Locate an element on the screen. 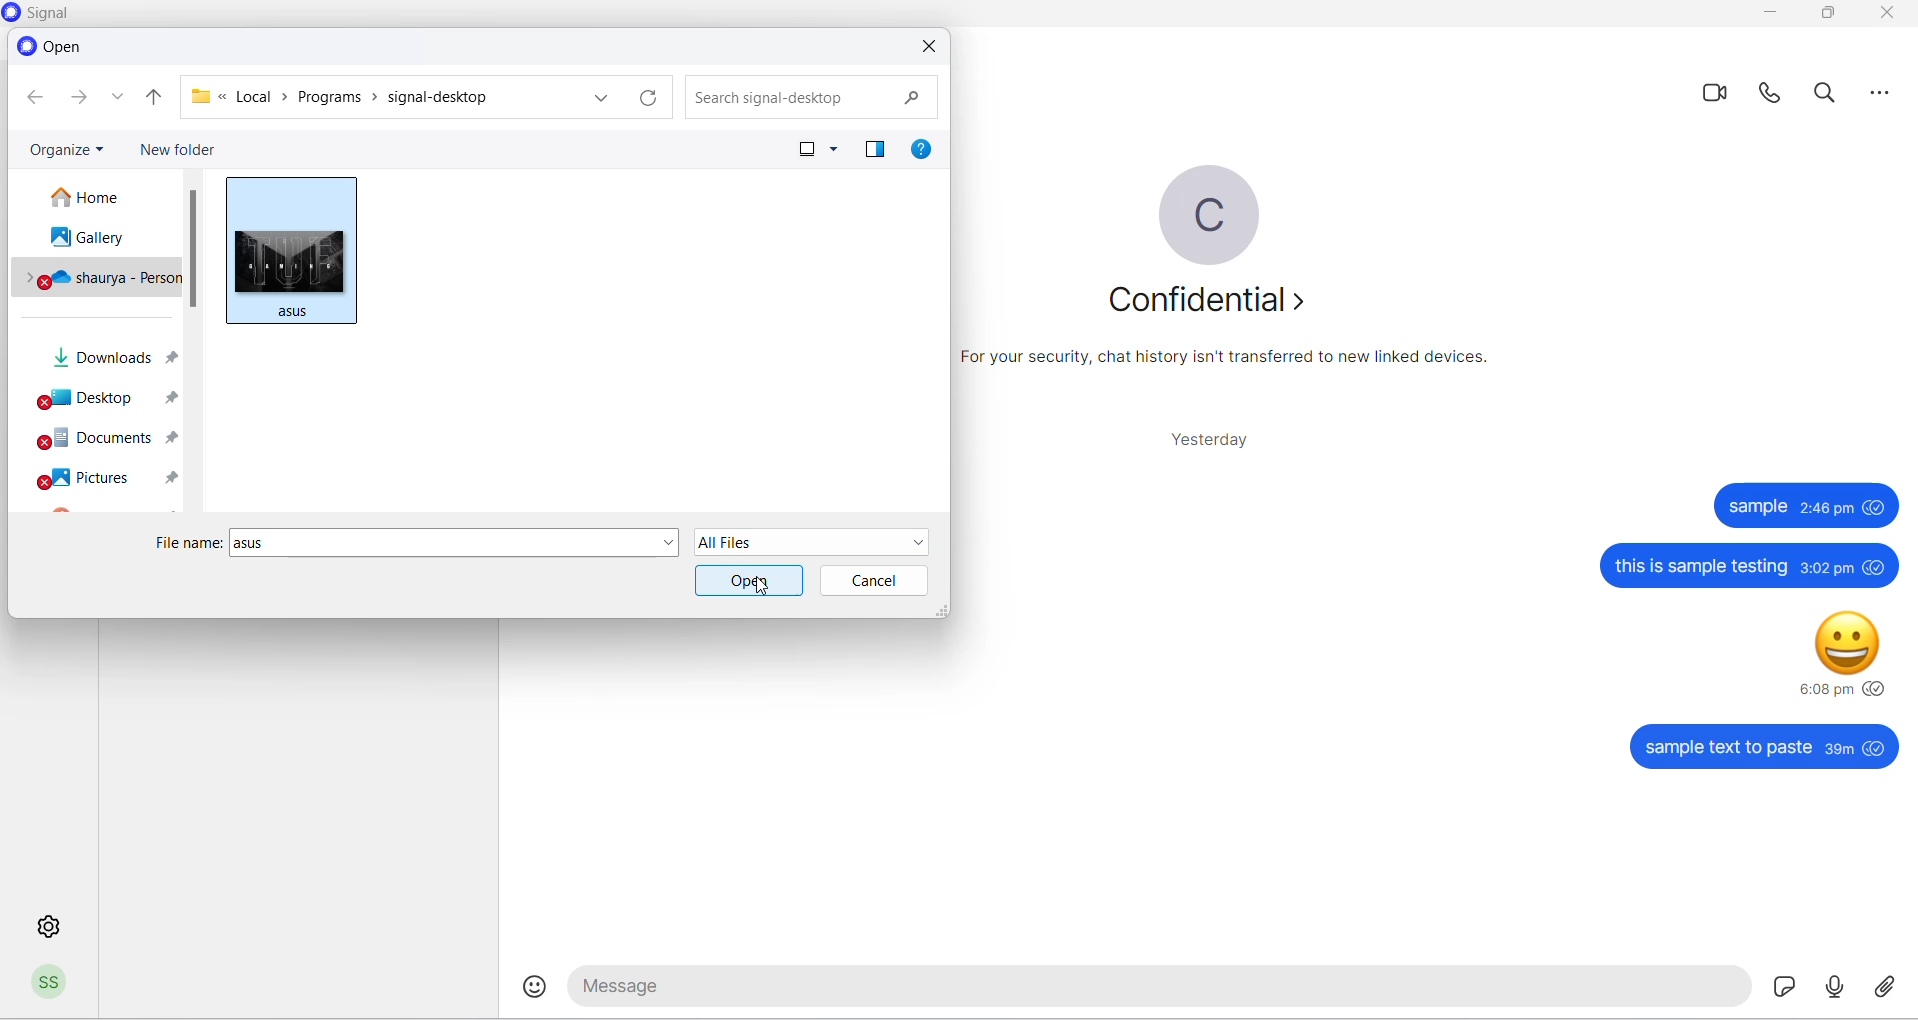 Image resolution: width=1918 pixels, height=1020 pixels. pictures is located at coordinates (106, 479).